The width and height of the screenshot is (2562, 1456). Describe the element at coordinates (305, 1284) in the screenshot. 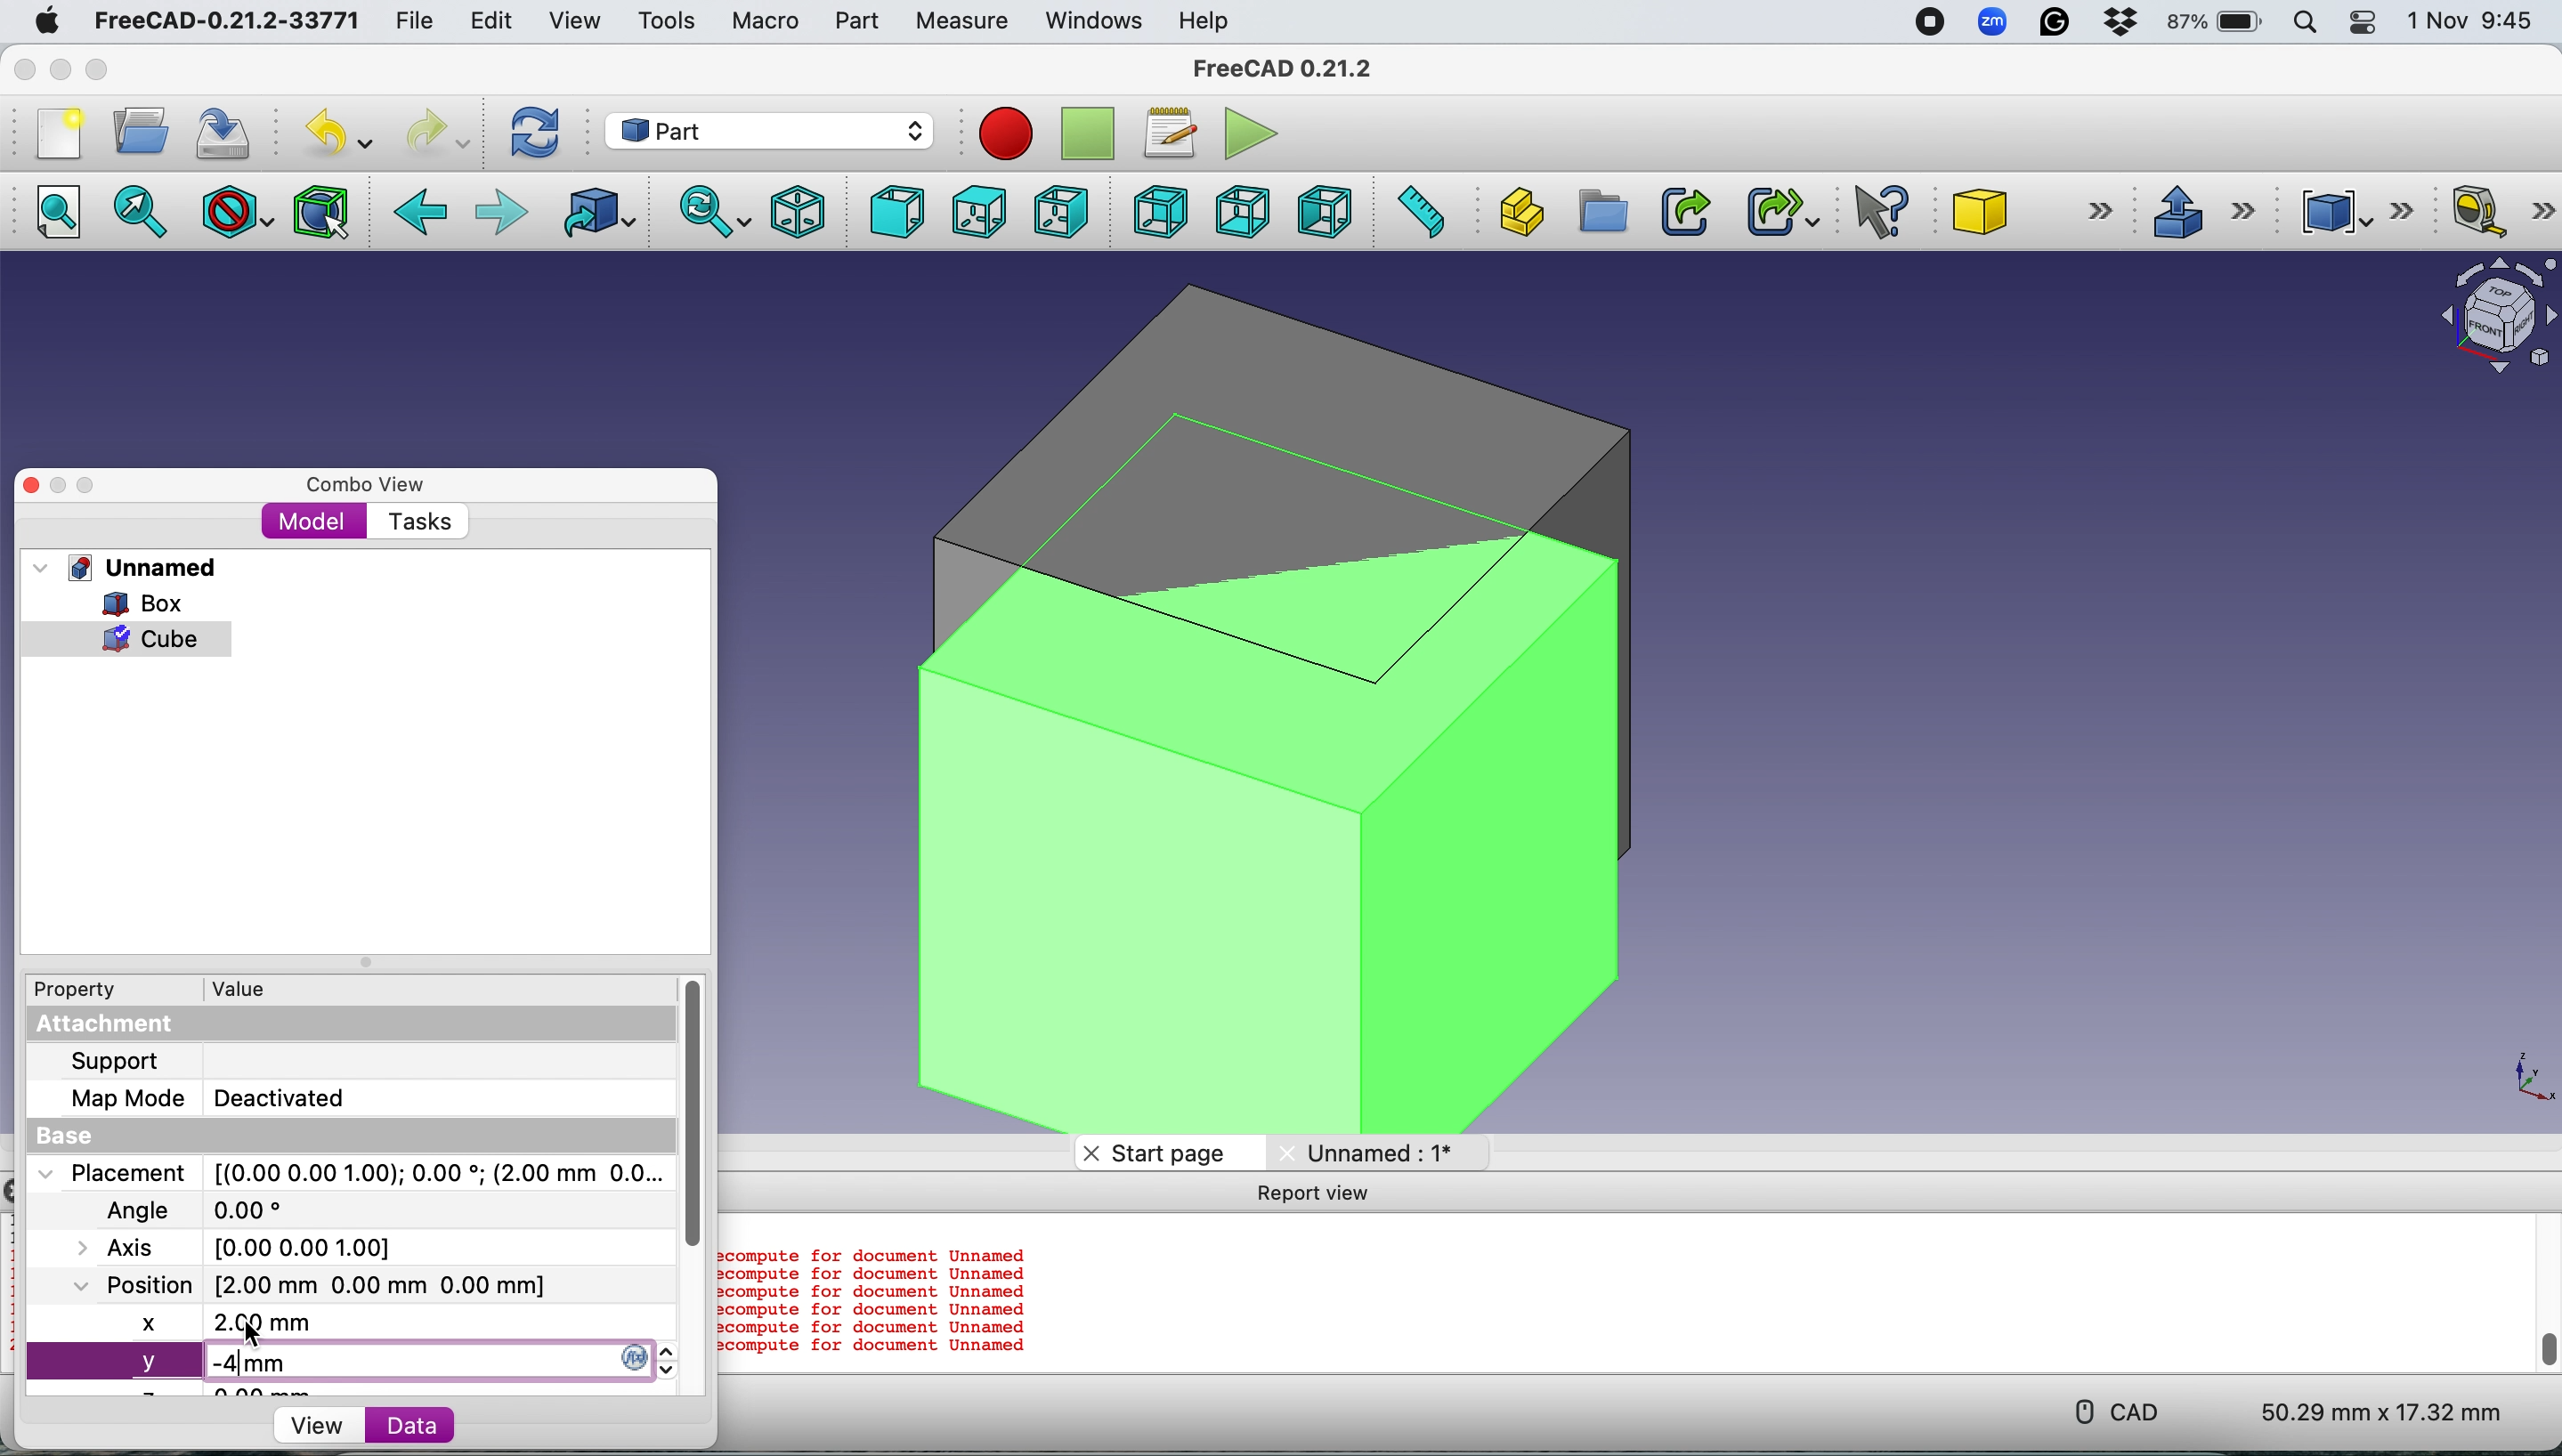

I see `Position [2.00 mm 0.00 mm 0.00 mm]` at that location.